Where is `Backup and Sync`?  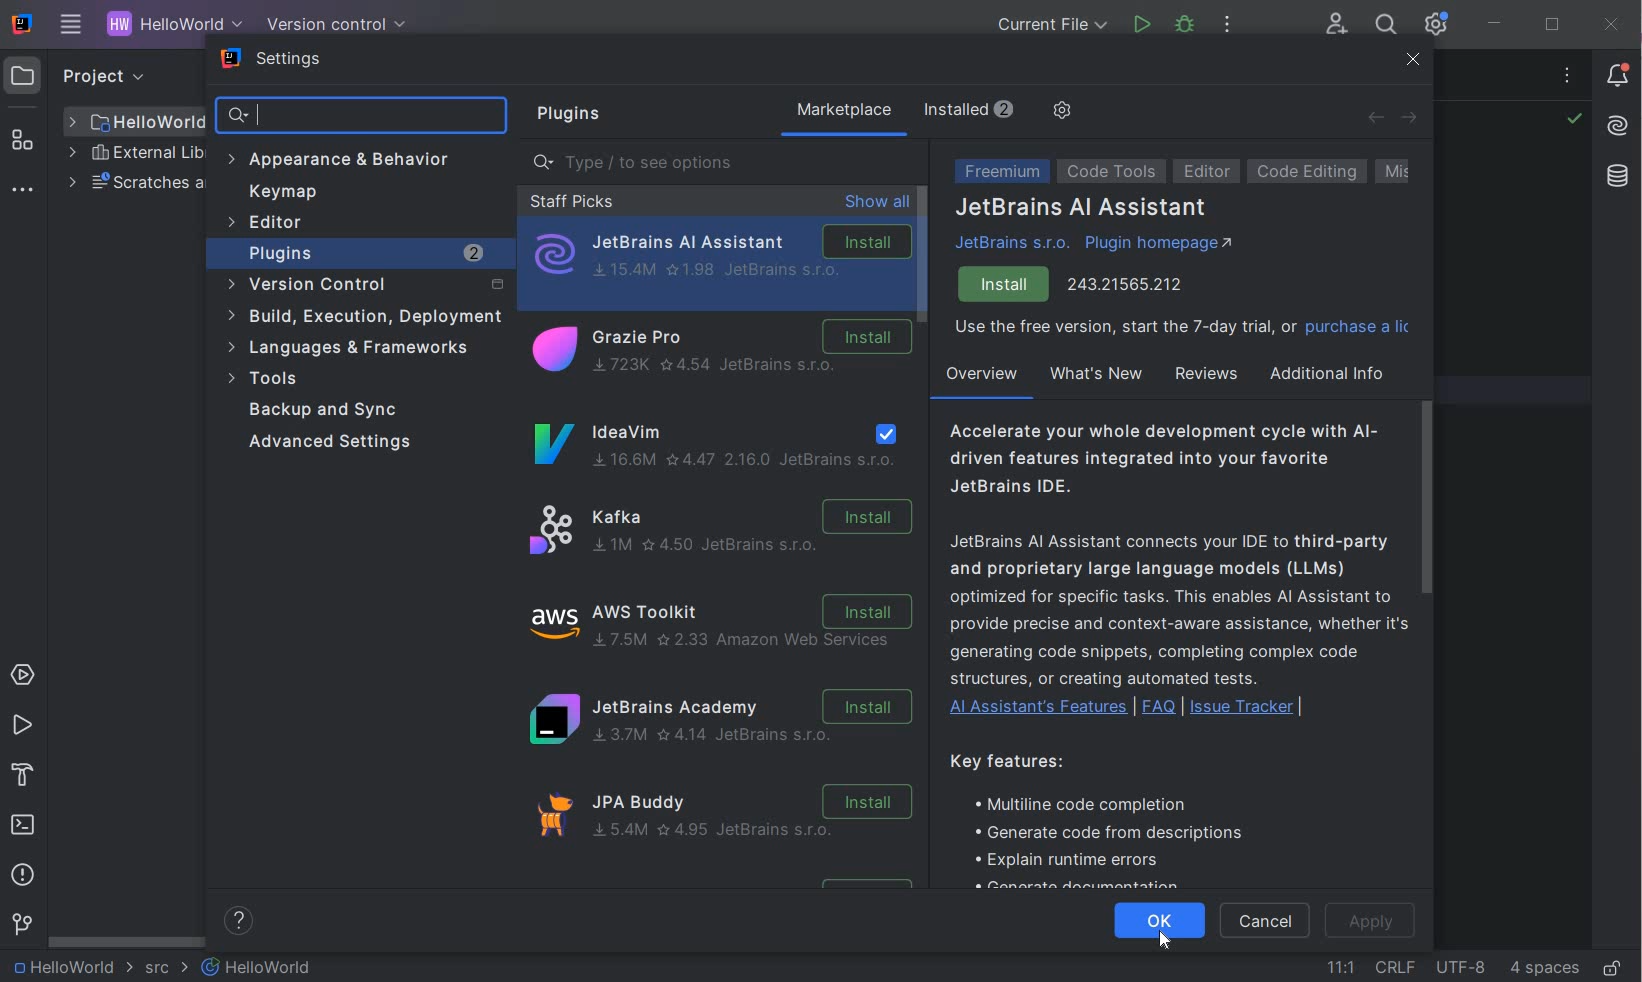 Backup and Sync is located at coordinates (329, 410).